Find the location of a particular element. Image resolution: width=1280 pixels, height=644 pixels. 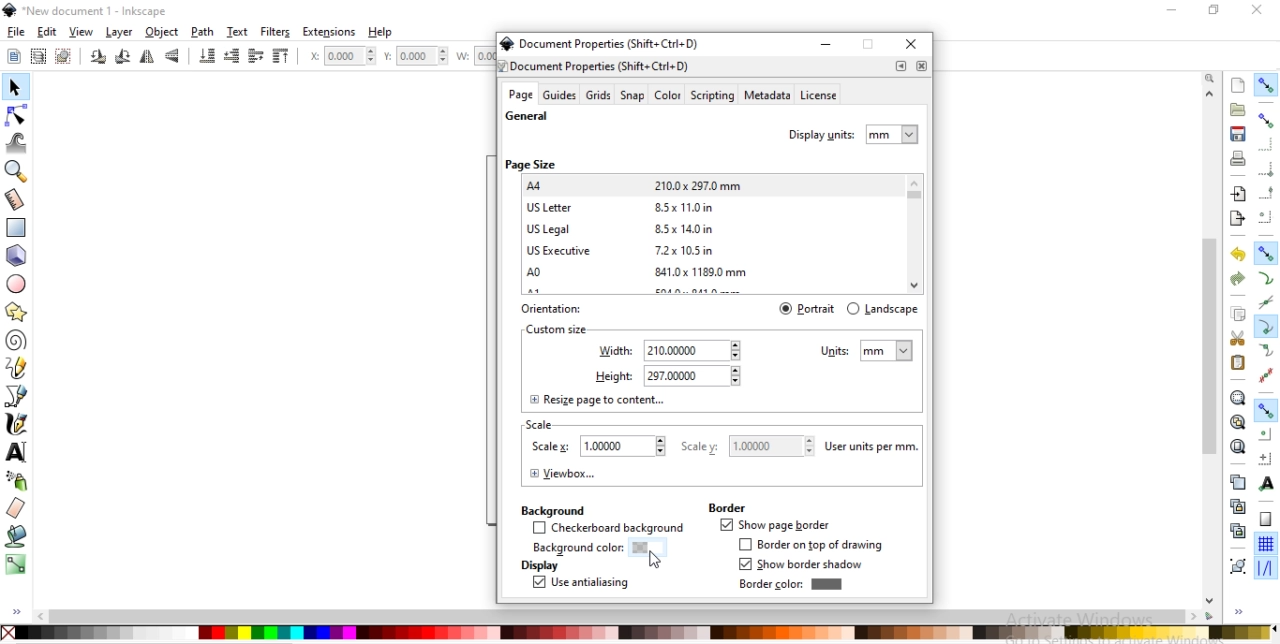

snap to grid is located at coordinates (1265, 545).